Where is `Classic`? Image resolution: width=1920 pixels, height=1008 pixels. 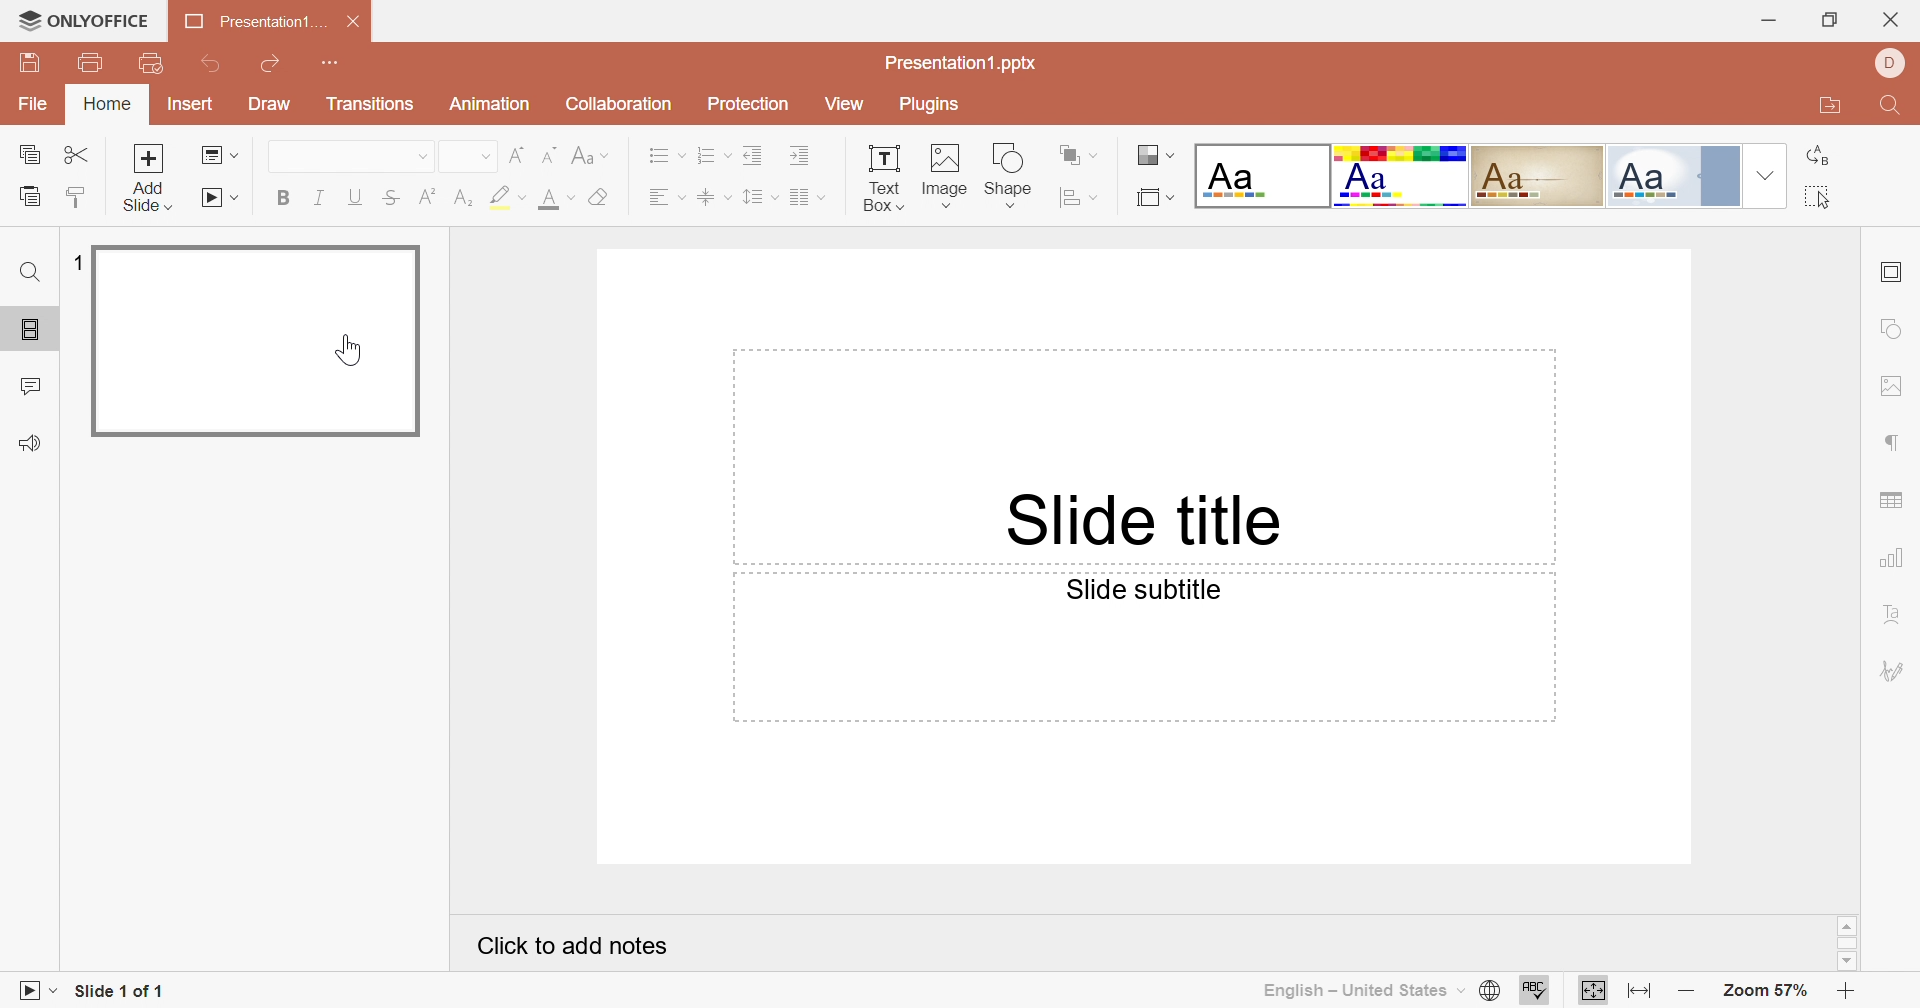
Classic is located at coordinates (1539, 176).